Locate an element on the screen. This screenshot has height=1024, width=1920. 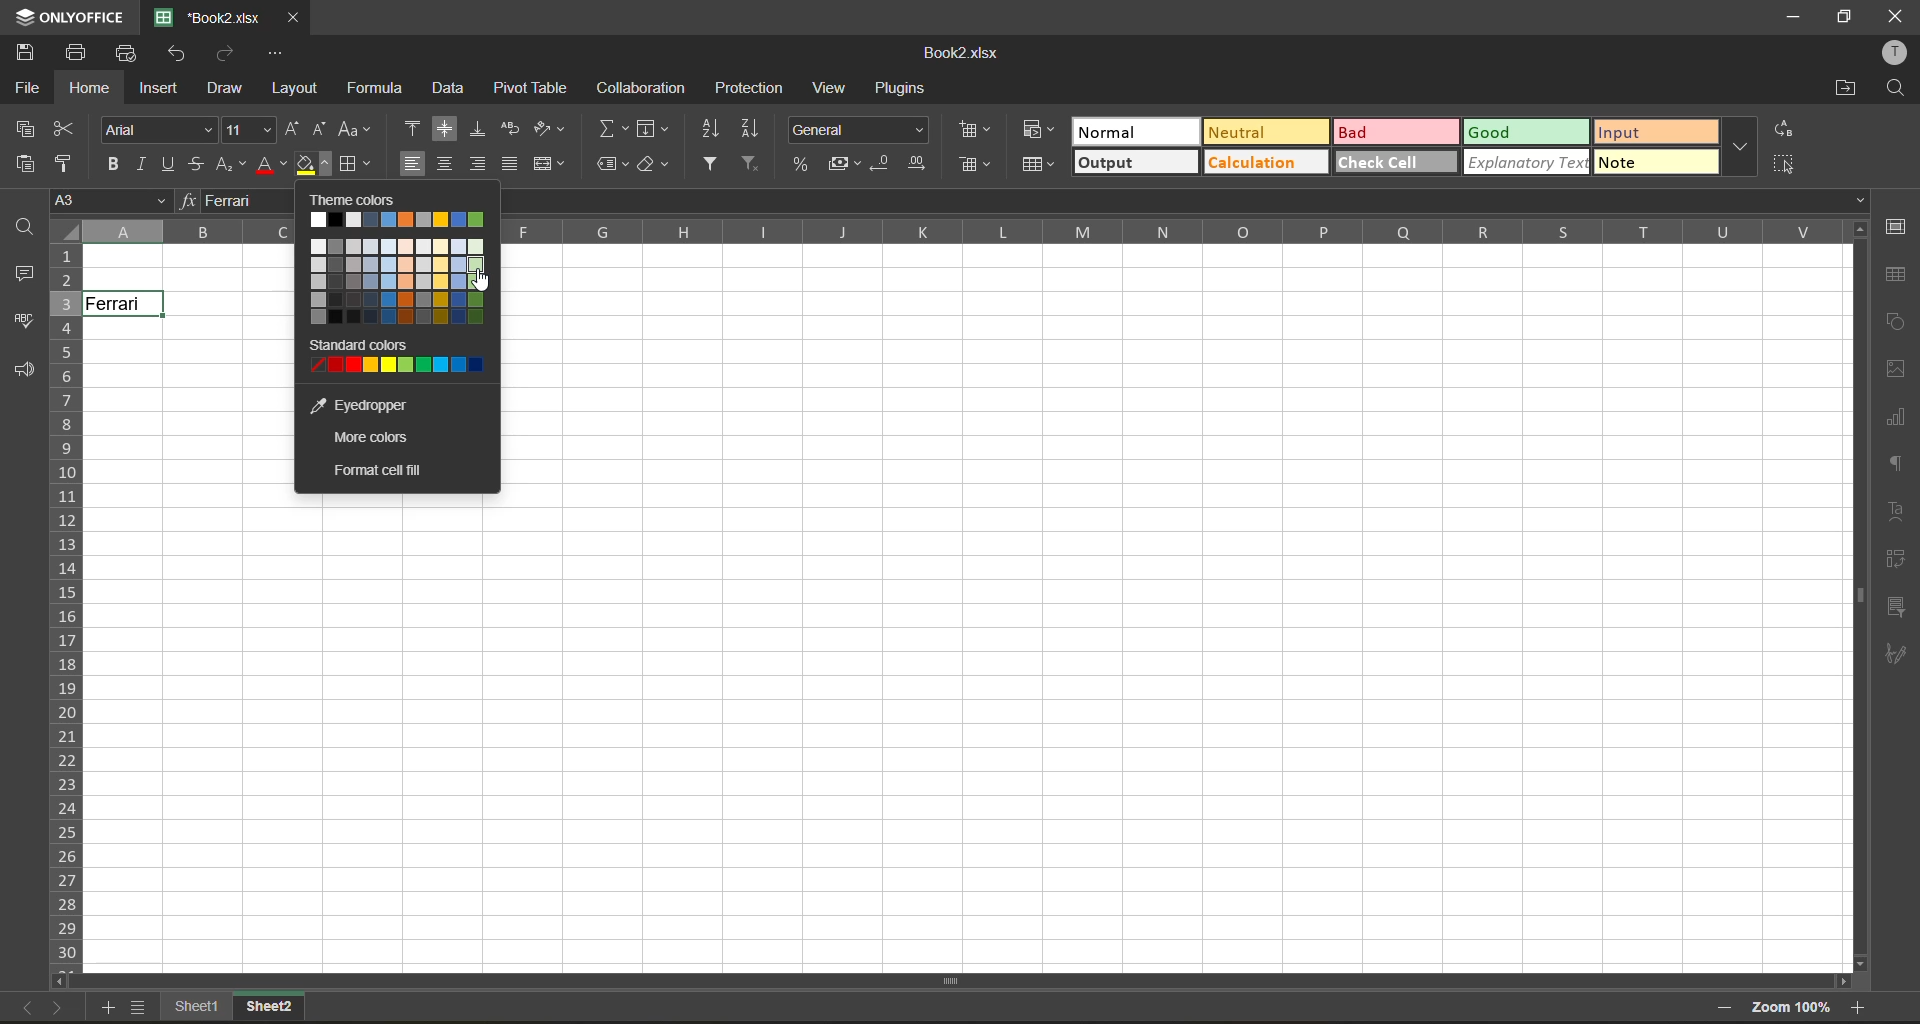
align middle is located at coordinates (445, 127).